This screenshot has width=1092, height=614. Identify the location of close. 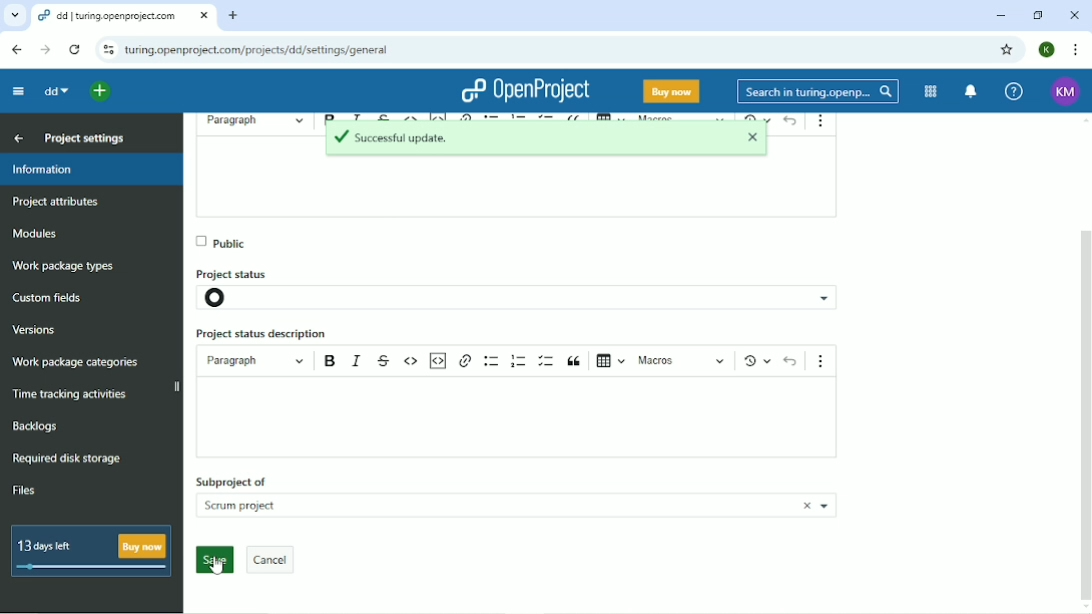
(808, 512).